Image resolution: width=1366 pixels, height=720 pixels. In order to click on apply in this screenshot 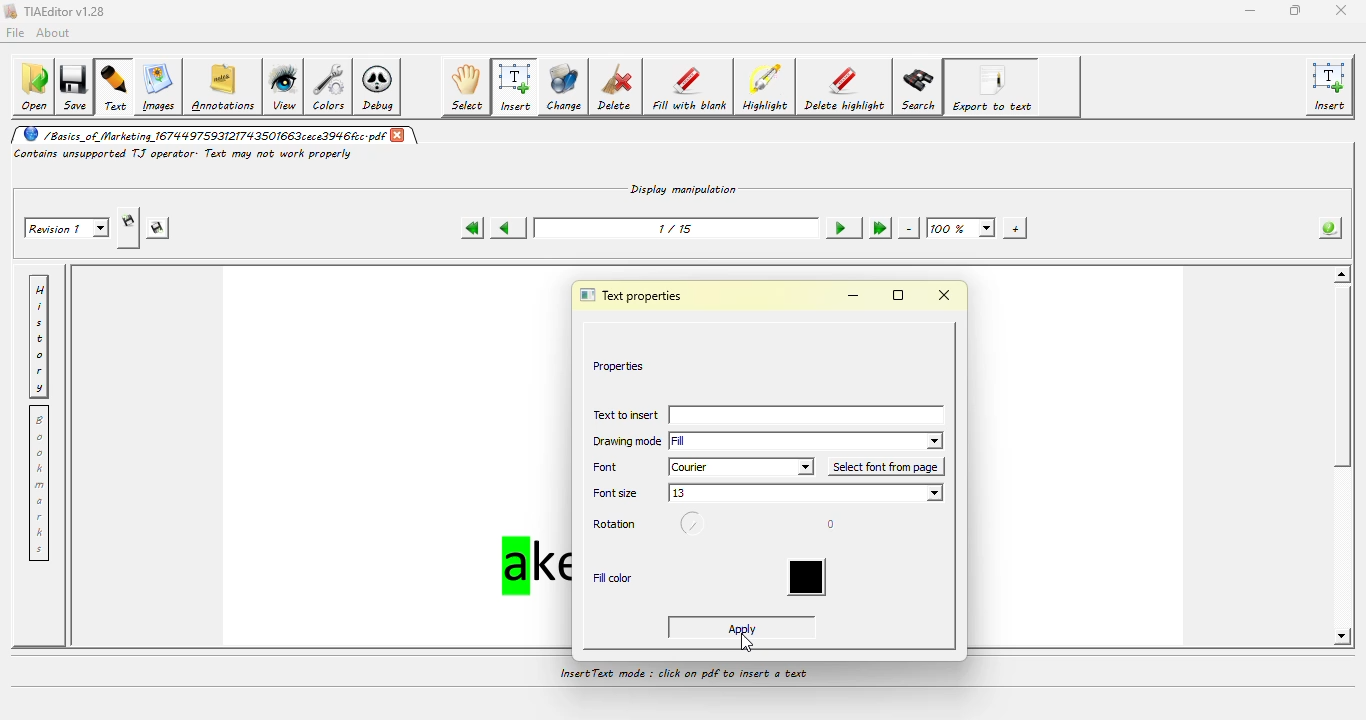, I will do `click(745, 627)`.